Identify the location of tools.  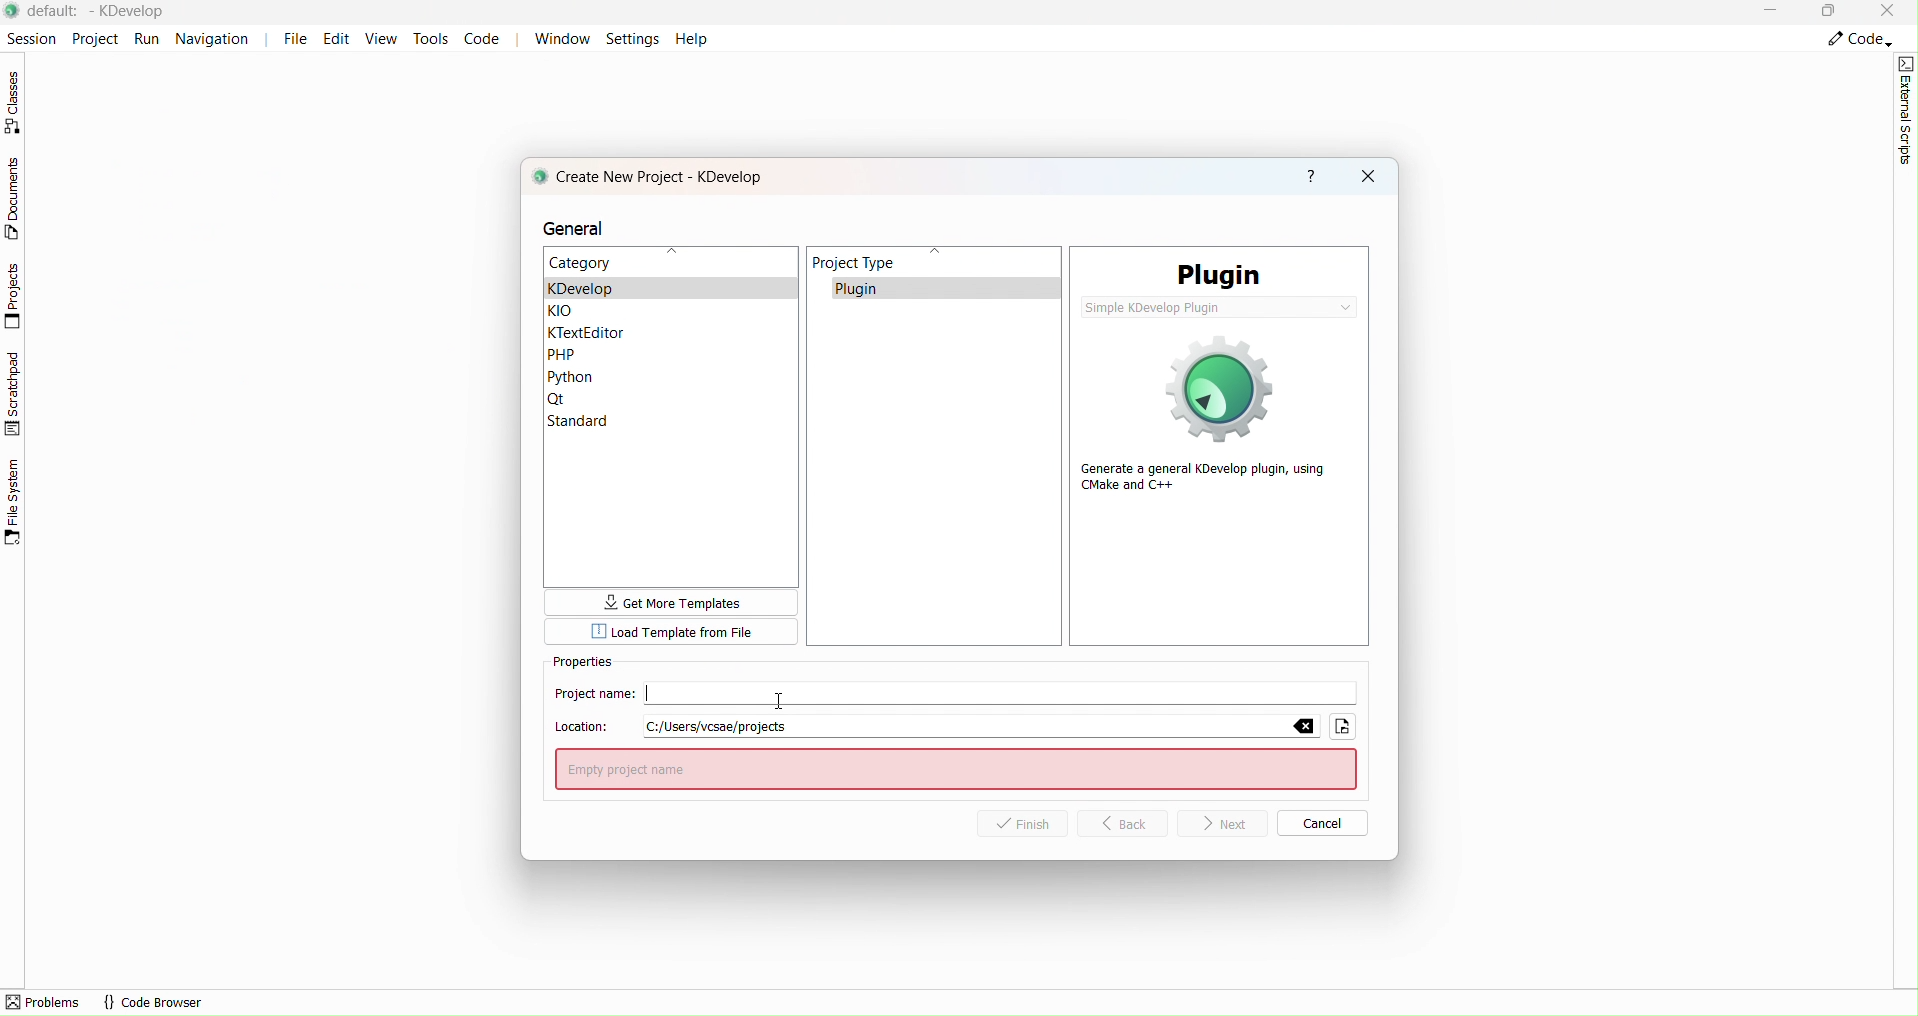
(430, 38).